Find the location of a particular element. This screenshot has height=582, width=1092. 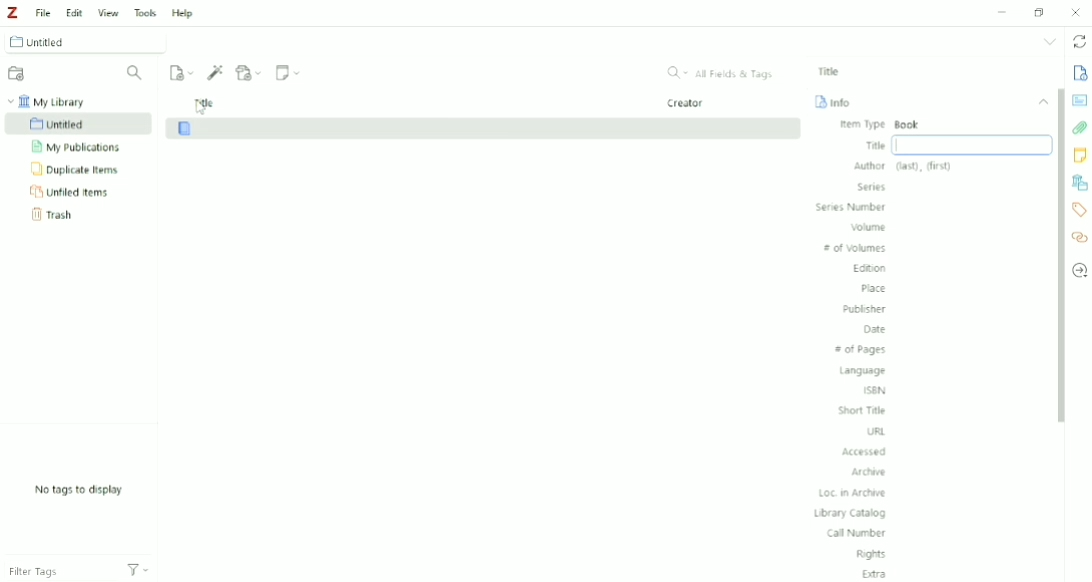

Restore down is located at coordinates (1041, 11).